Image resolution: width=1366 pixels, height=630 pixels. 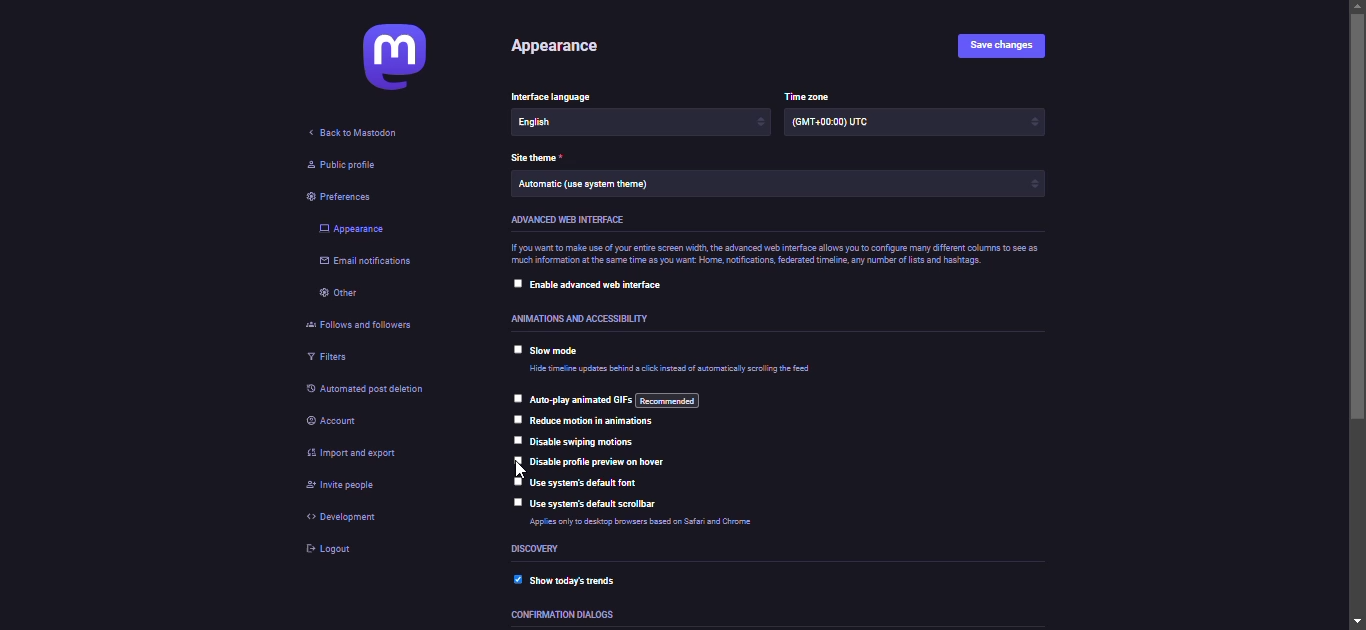 What do you see at coordinates (514, 397) in the screenshot?
I see `click to select` at bounding box center [514, 397].